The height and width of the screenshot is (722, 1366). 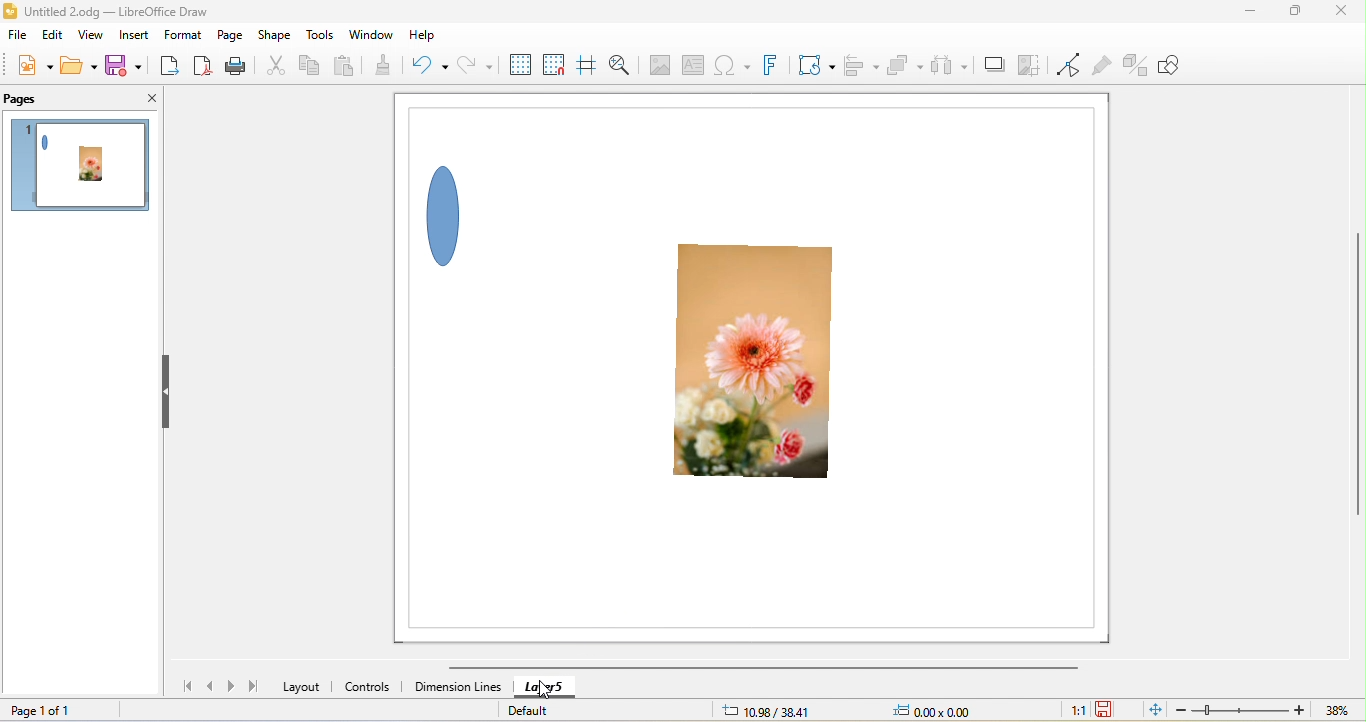 What do you see at coordinates (930, 710) in the screenshot?
I see `0.00x0.00` at bounding box center [930, 710].